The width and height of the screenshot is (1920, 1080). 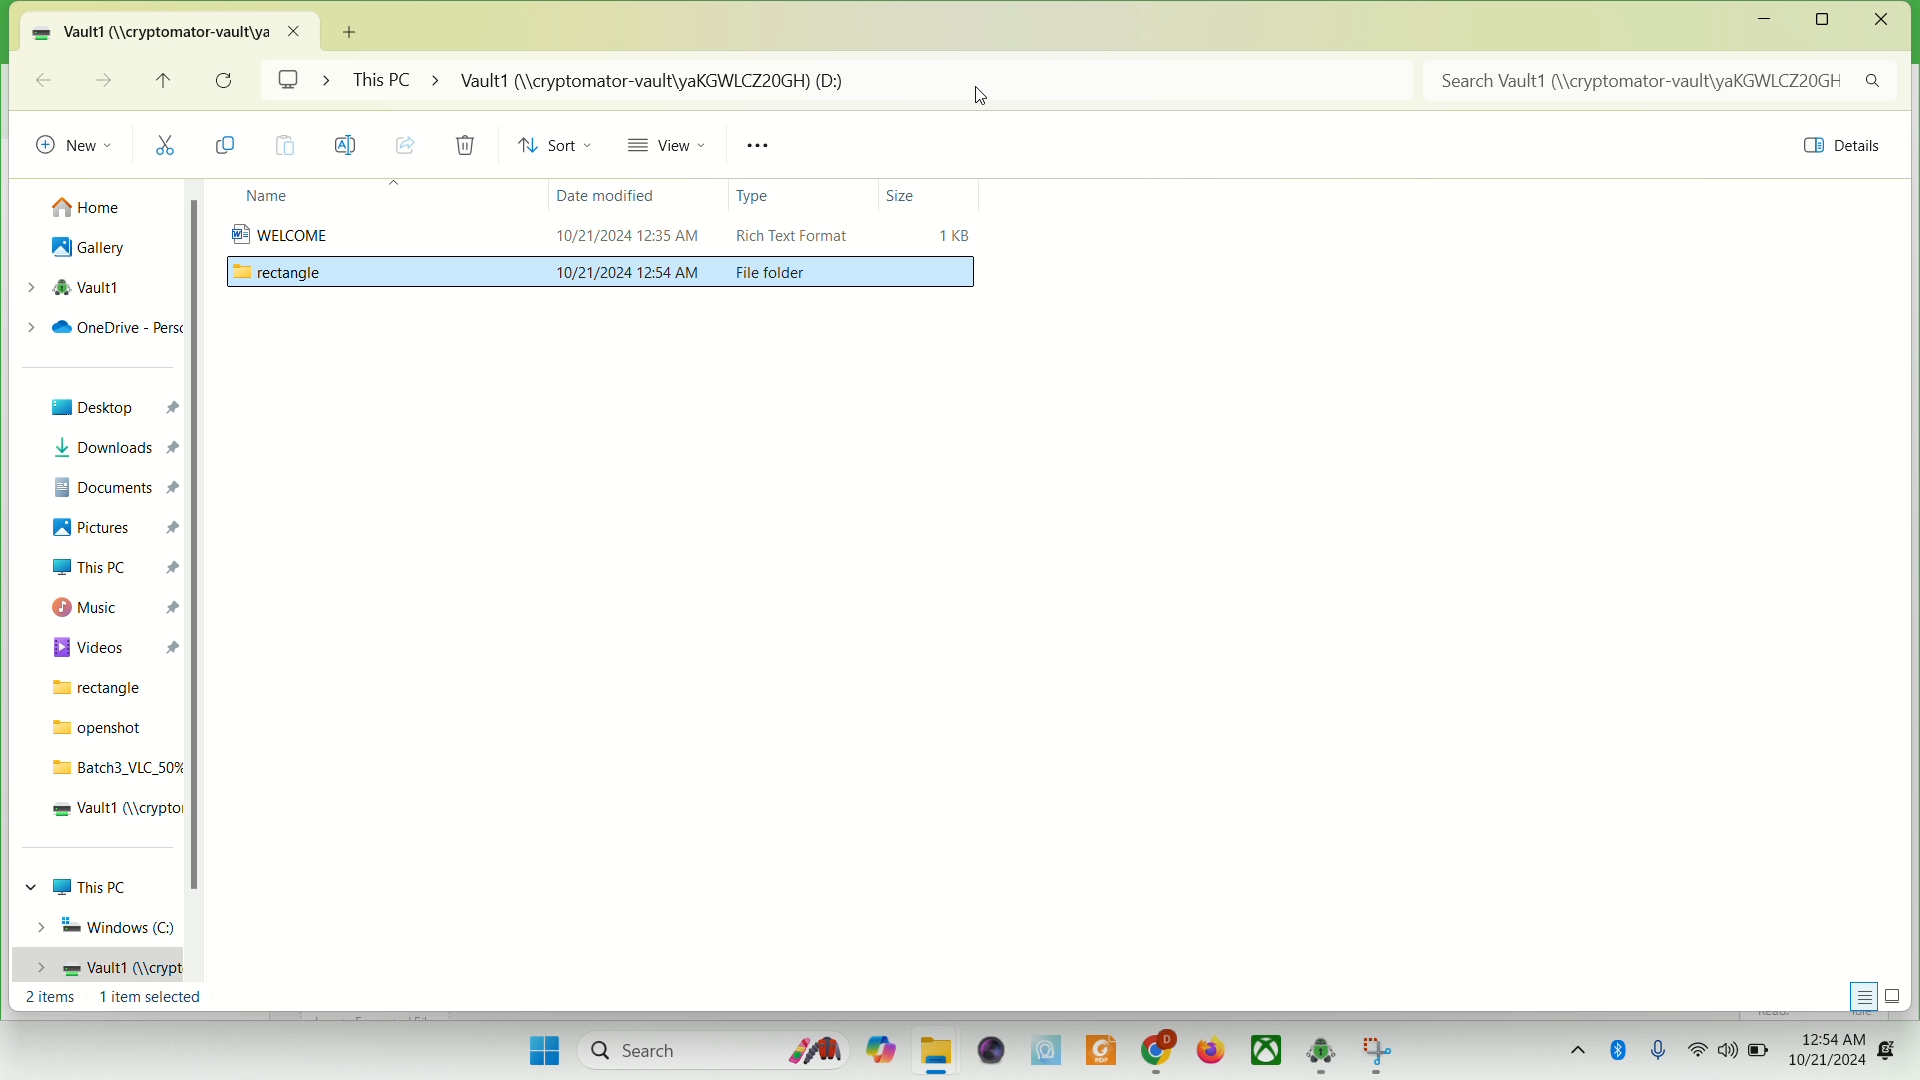 What do you see at coordinates (1765, 21) in the screenshot?
I see `minimize` at bounding box center [1765, 21].